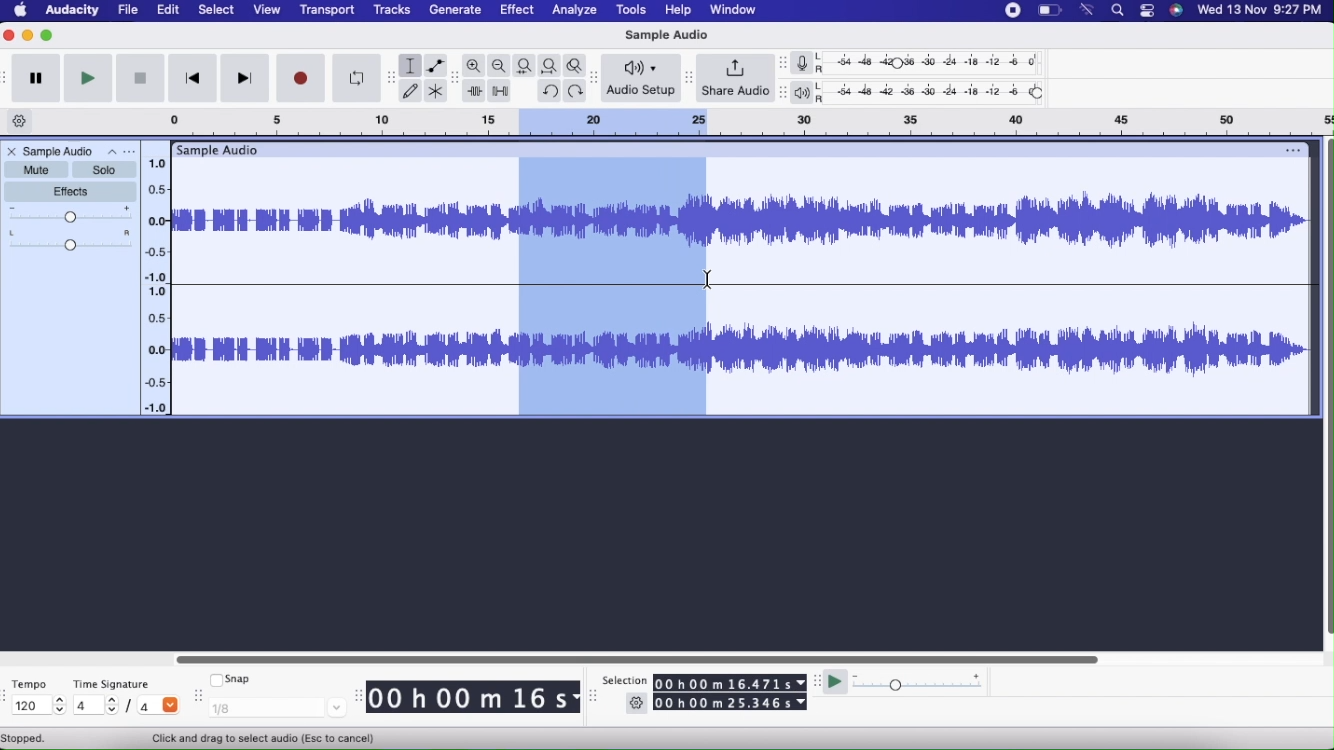 This screenshot has width=1334, height=750. Describe the element at coordinates (130, 10) in the screenshot. I see `File` at that location.